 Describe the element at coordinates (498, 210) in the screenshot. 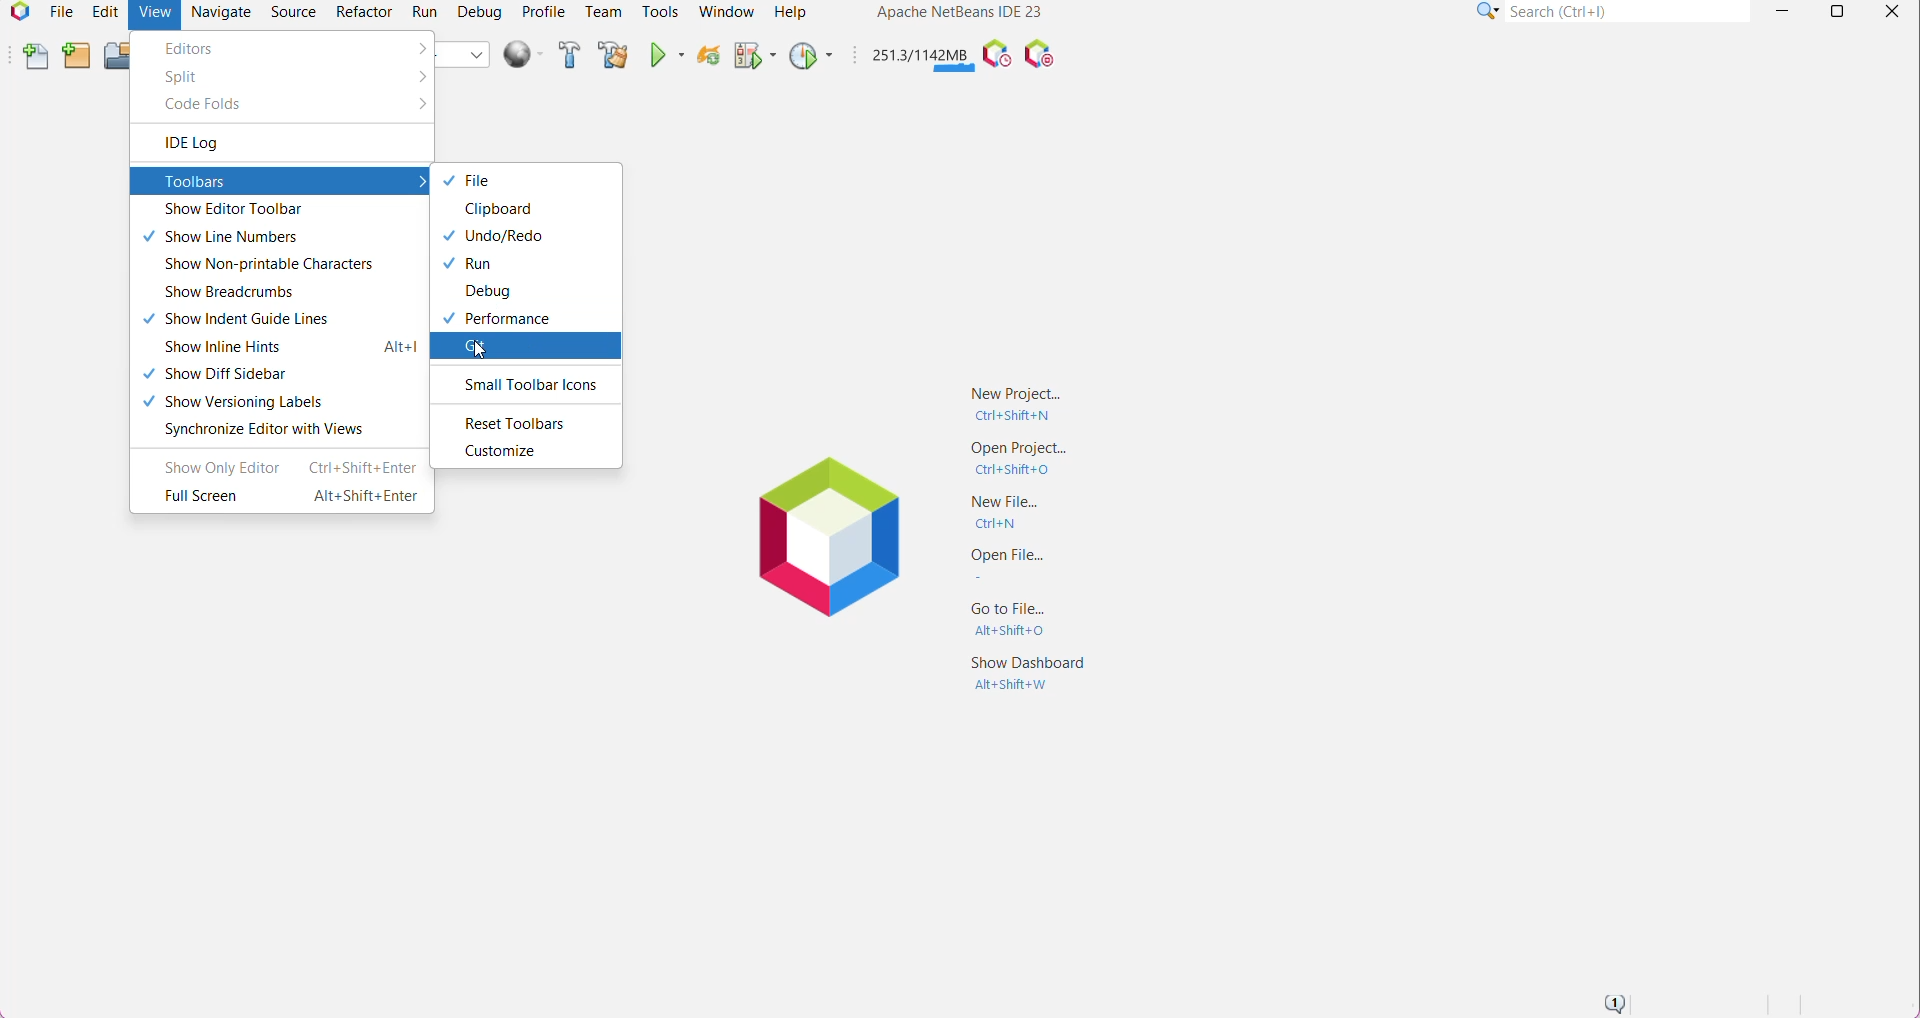

I see `Clipboard` at that location.